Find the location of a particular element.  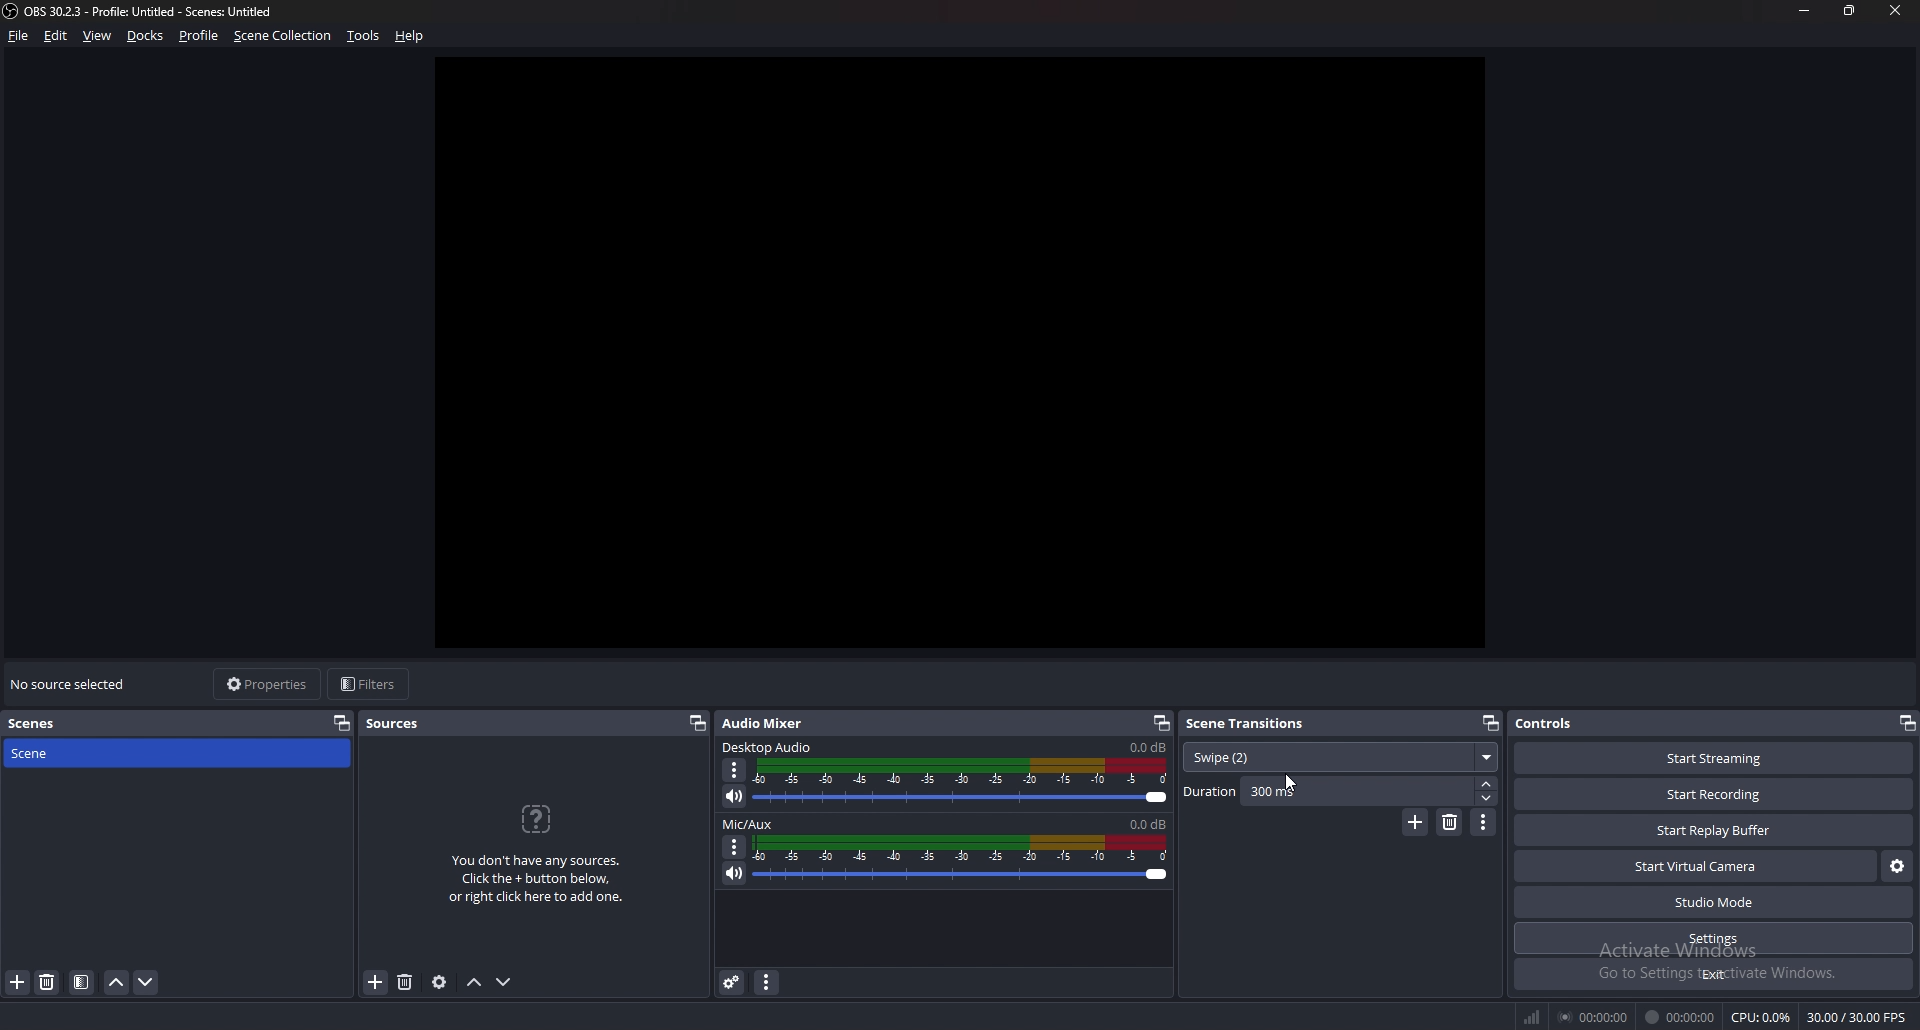

increase duration is located at coordinates (1488, 782).